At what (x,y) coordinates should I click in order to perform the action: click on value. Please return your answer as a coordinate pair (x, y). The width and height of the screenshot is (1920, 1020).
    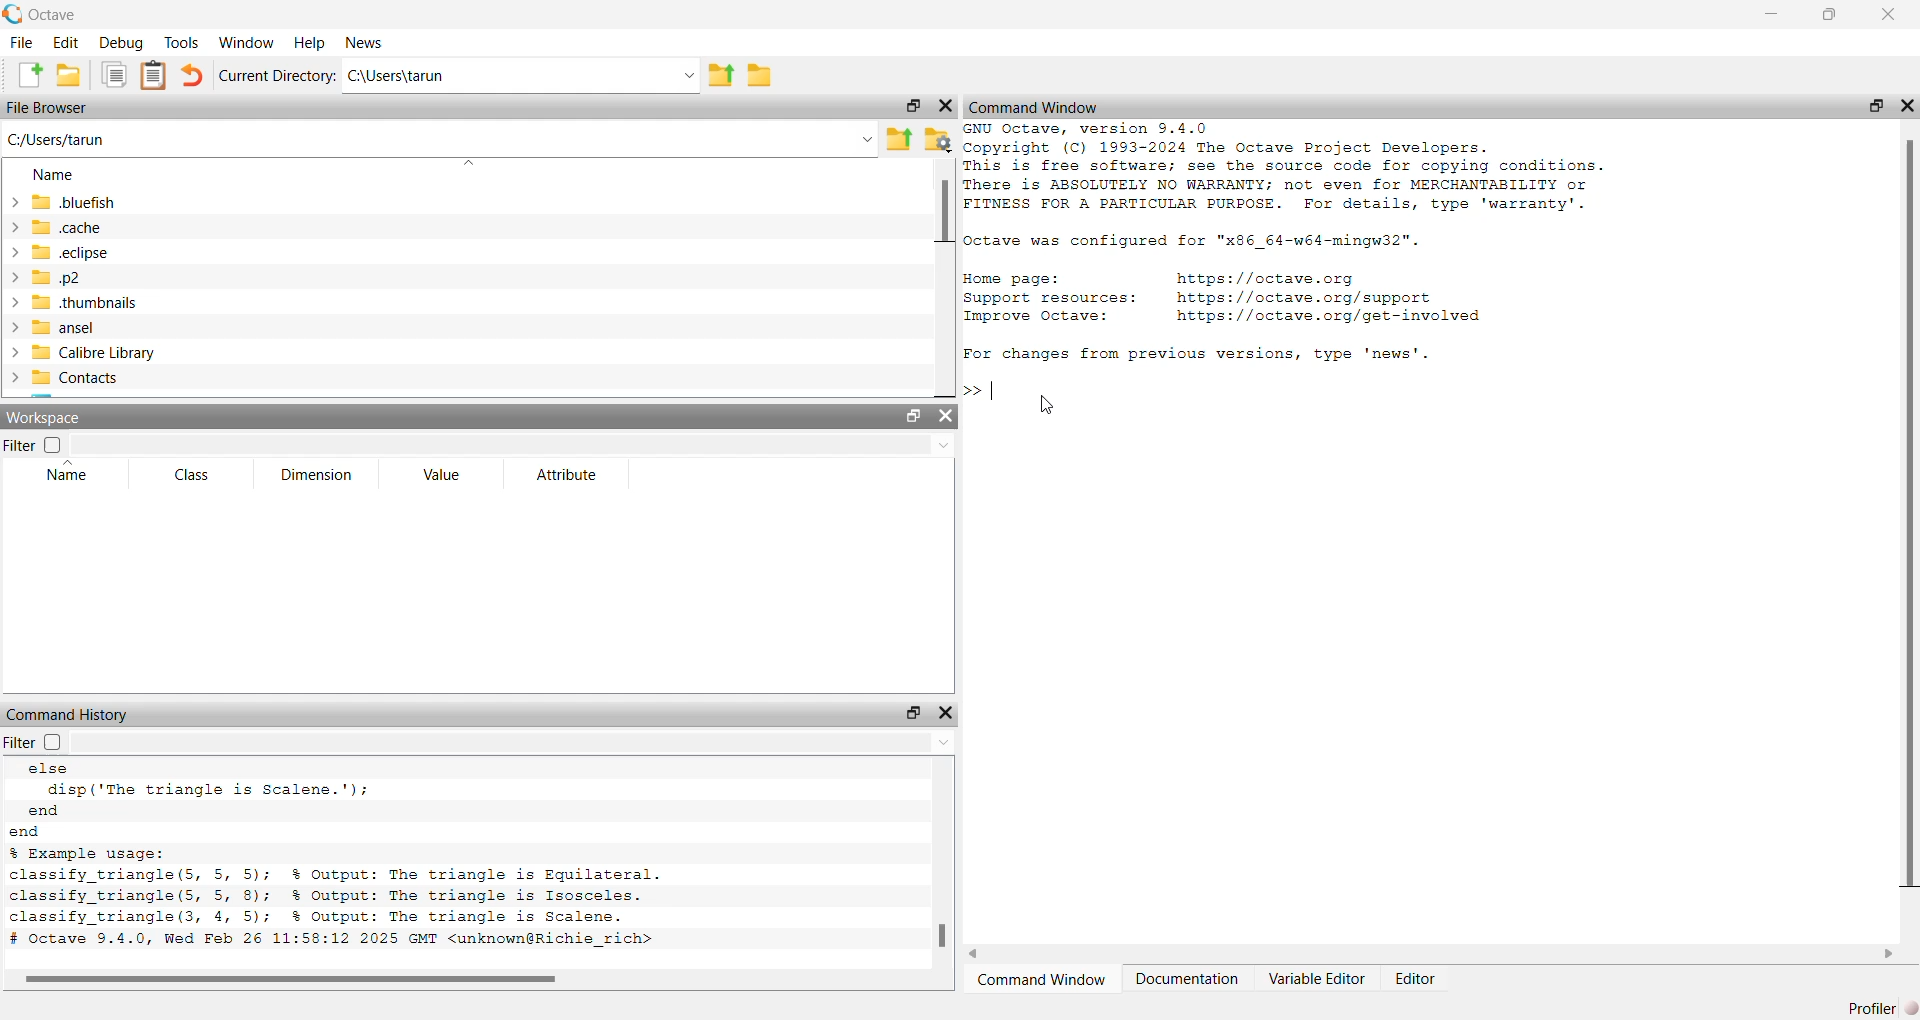
    Looking at the image, I should click on (448, 475).